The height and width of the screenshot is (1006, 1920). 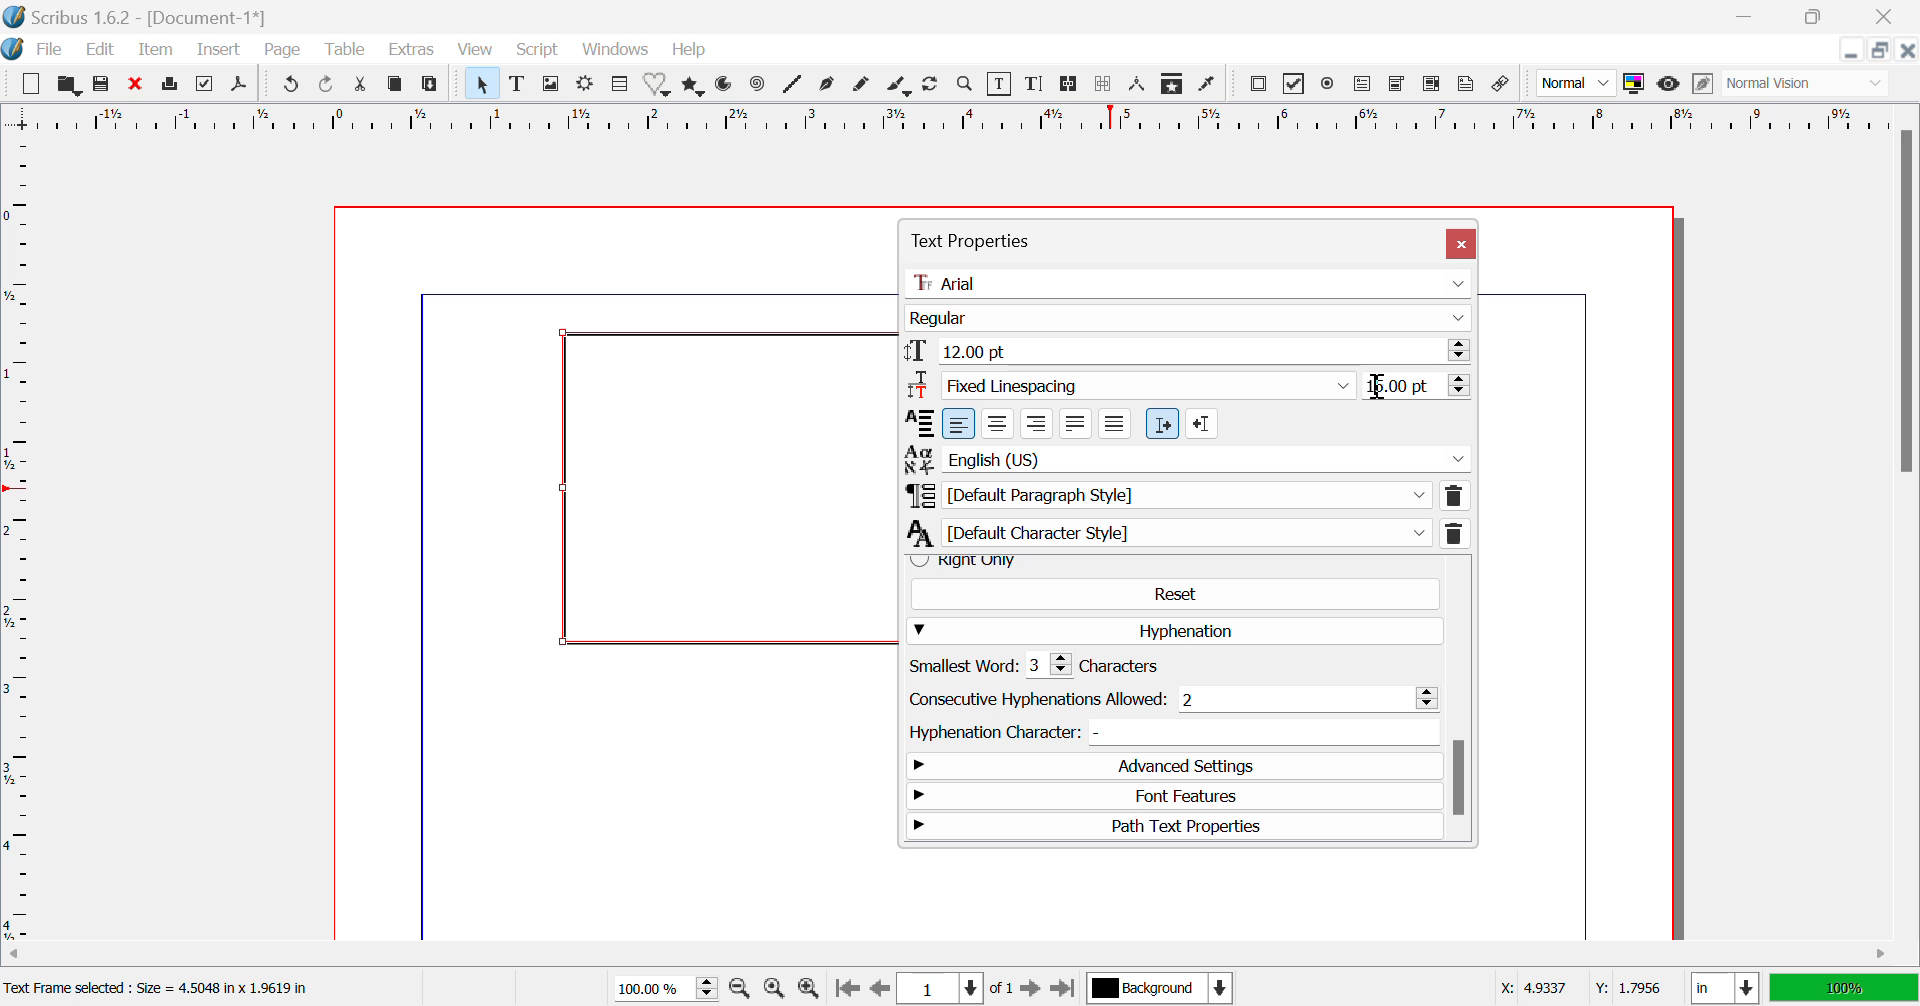 I want to click on Delink Text Frame, so click(x=1103, y=86).